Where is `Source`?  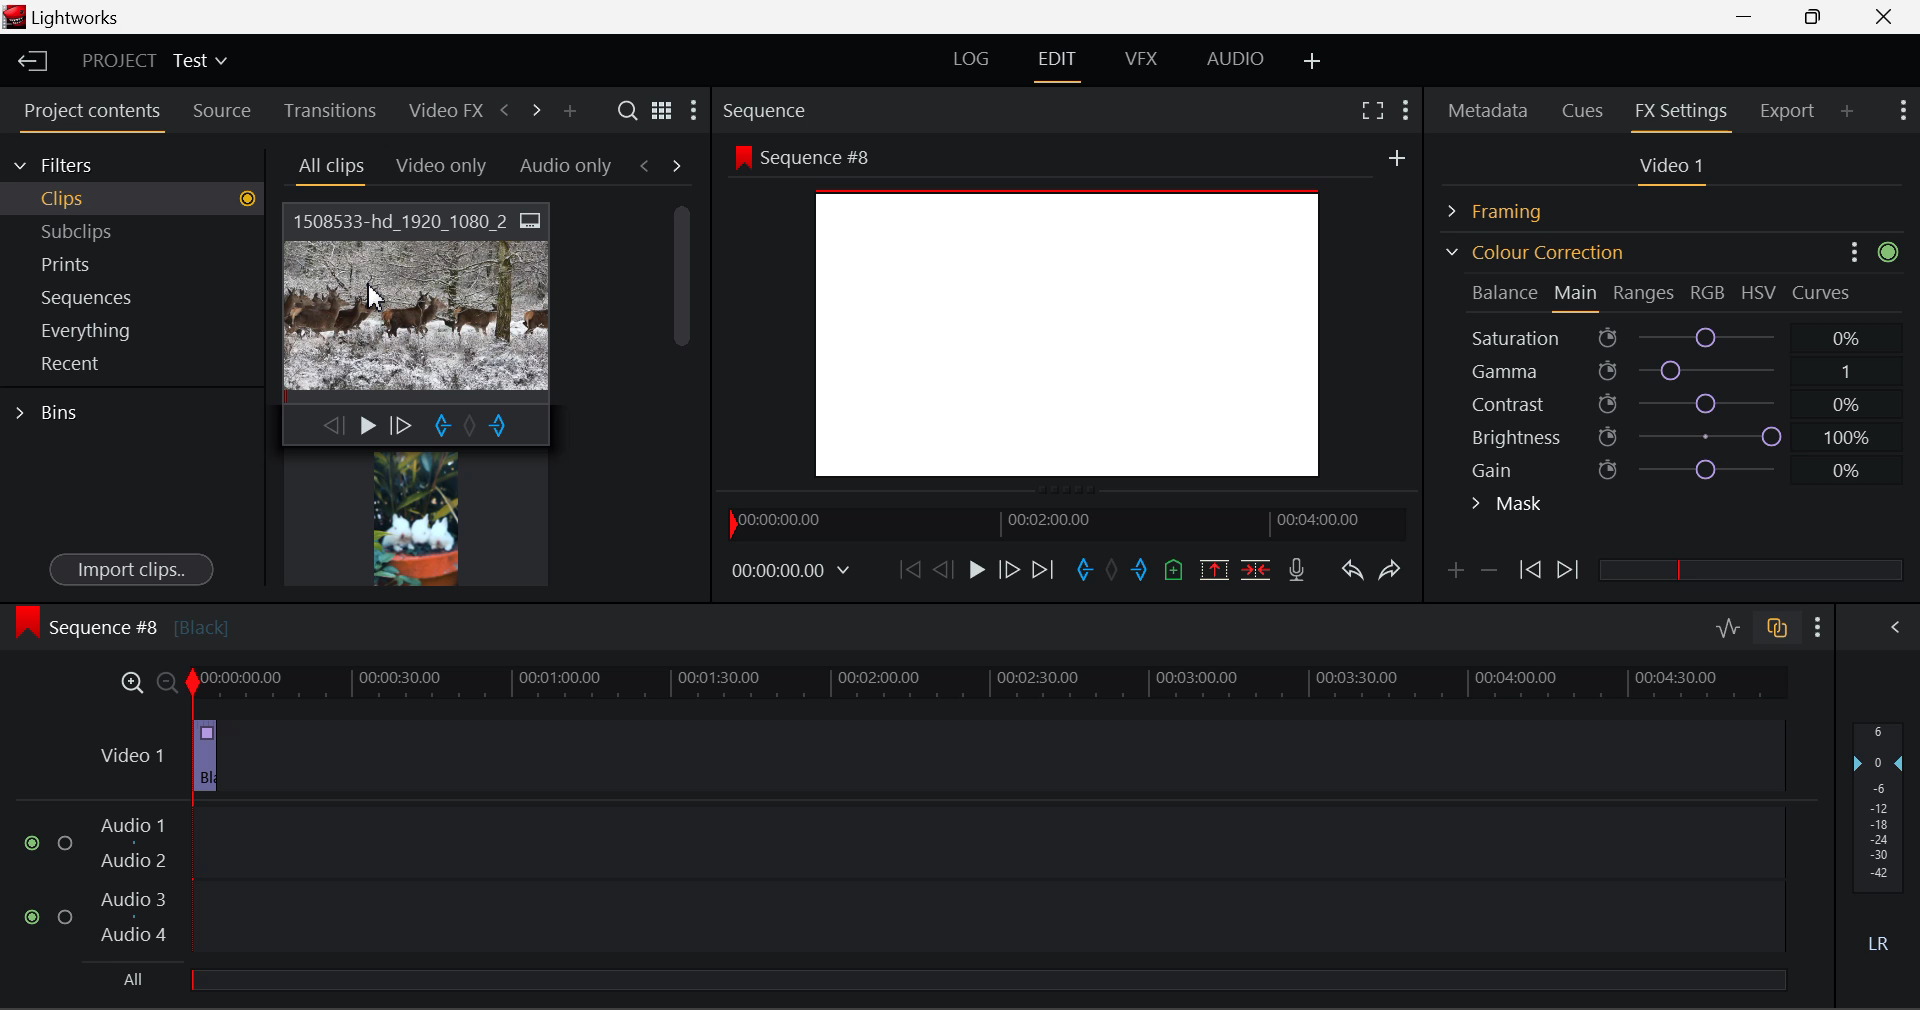
Source is located at coordinates (222, 111).